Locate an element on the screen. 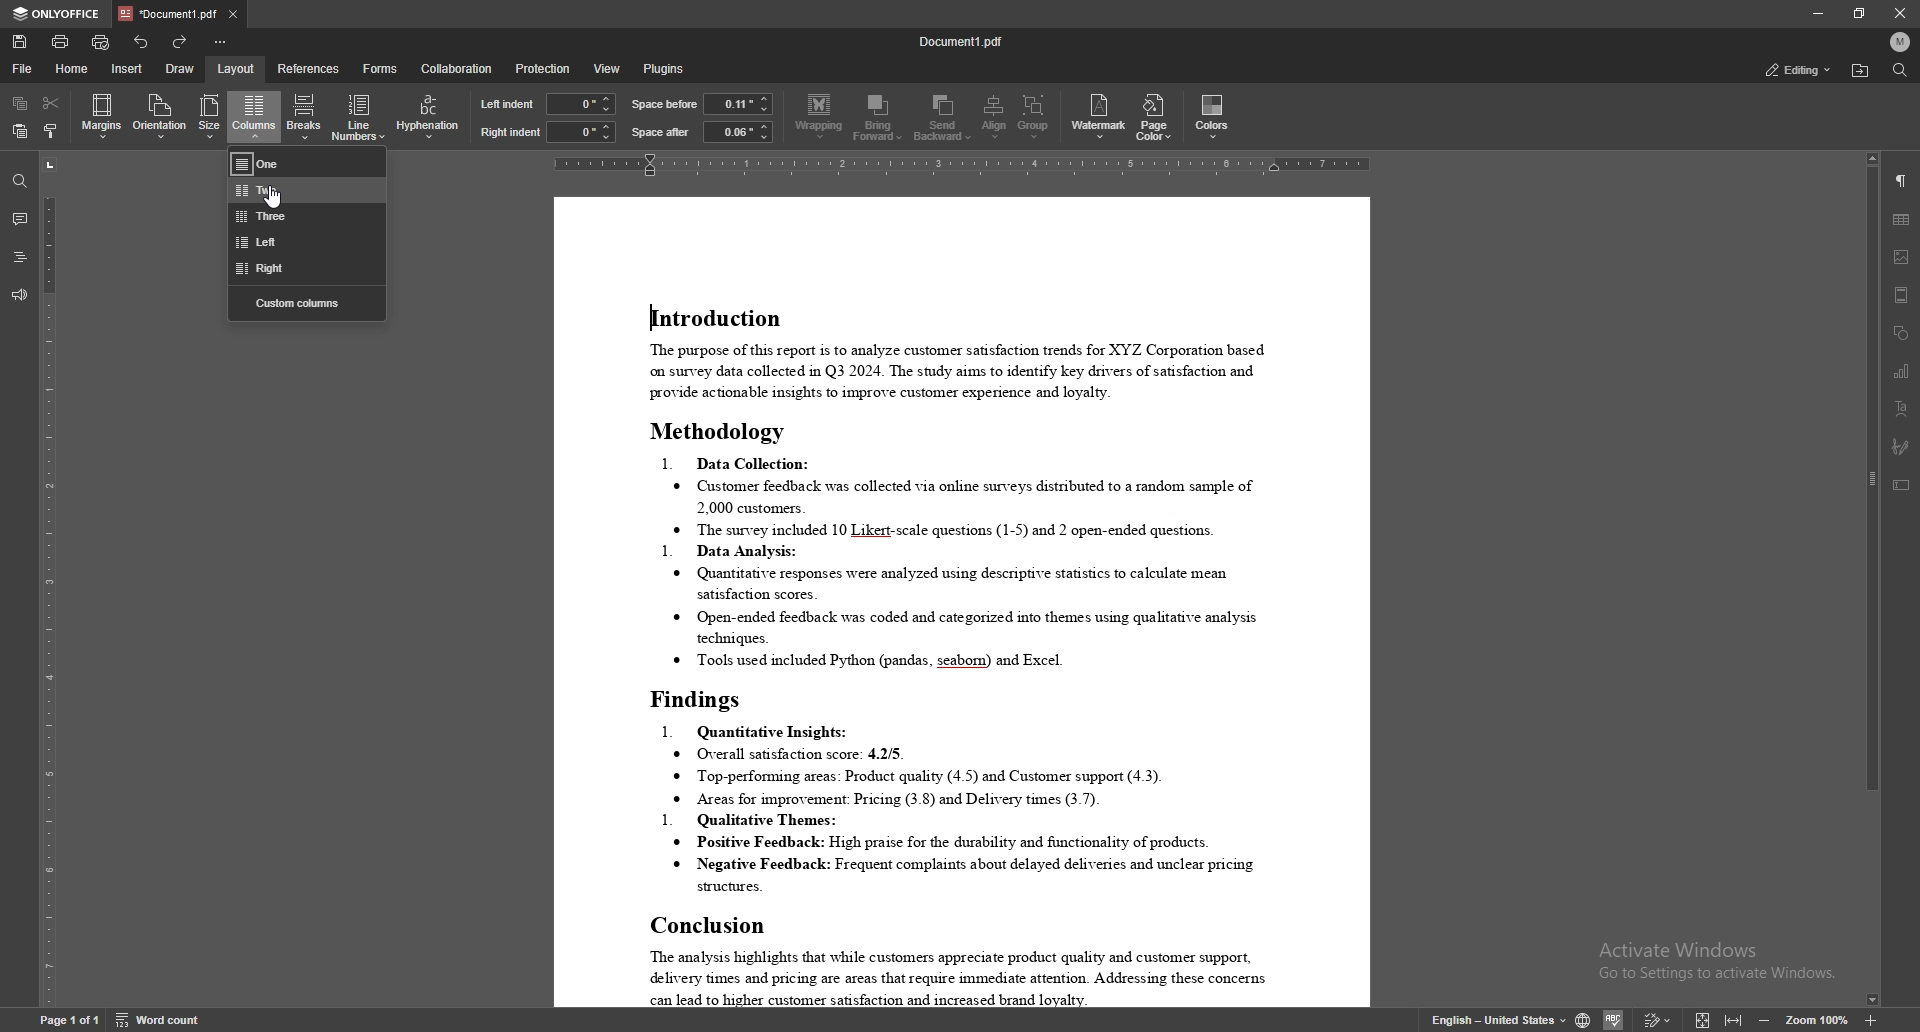 Image resolution: width=1920 pixels, height=1032 pixels. signature field is located at coordinates (1901, 446).